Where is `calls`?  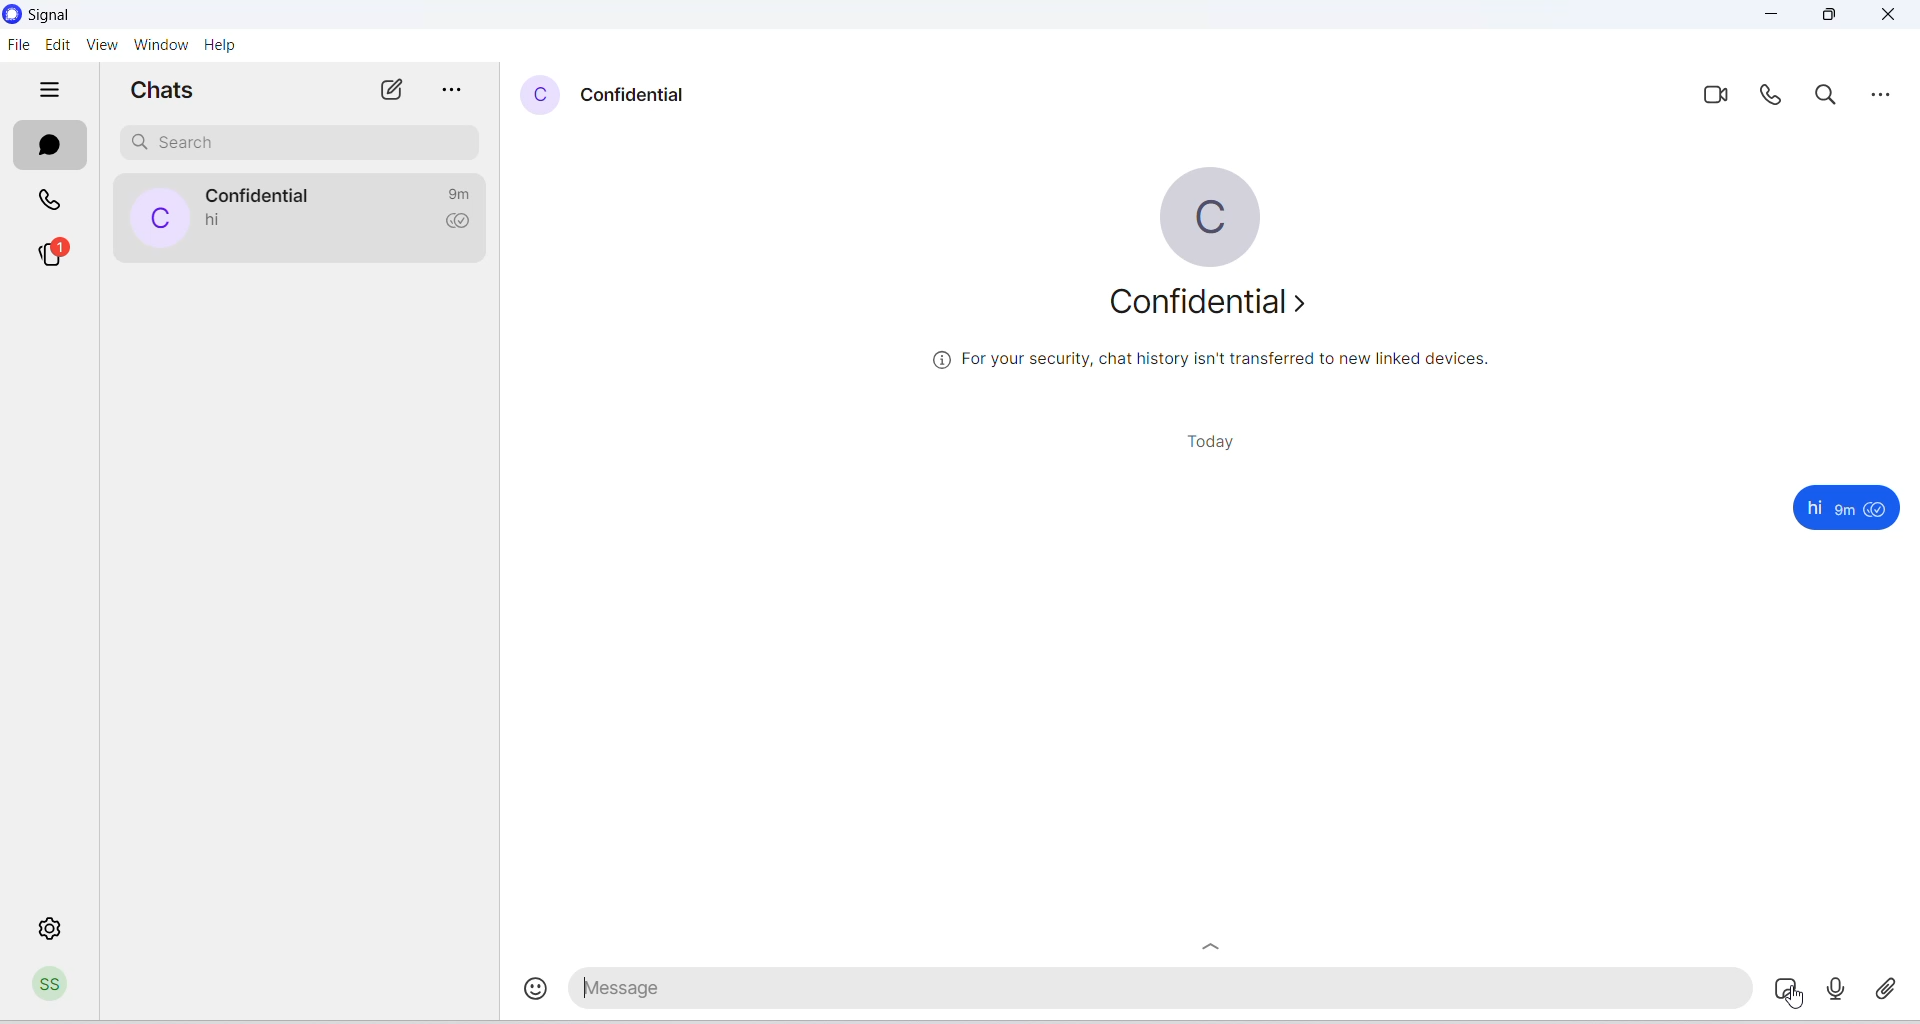
calls is located at coordinates (53, 197).